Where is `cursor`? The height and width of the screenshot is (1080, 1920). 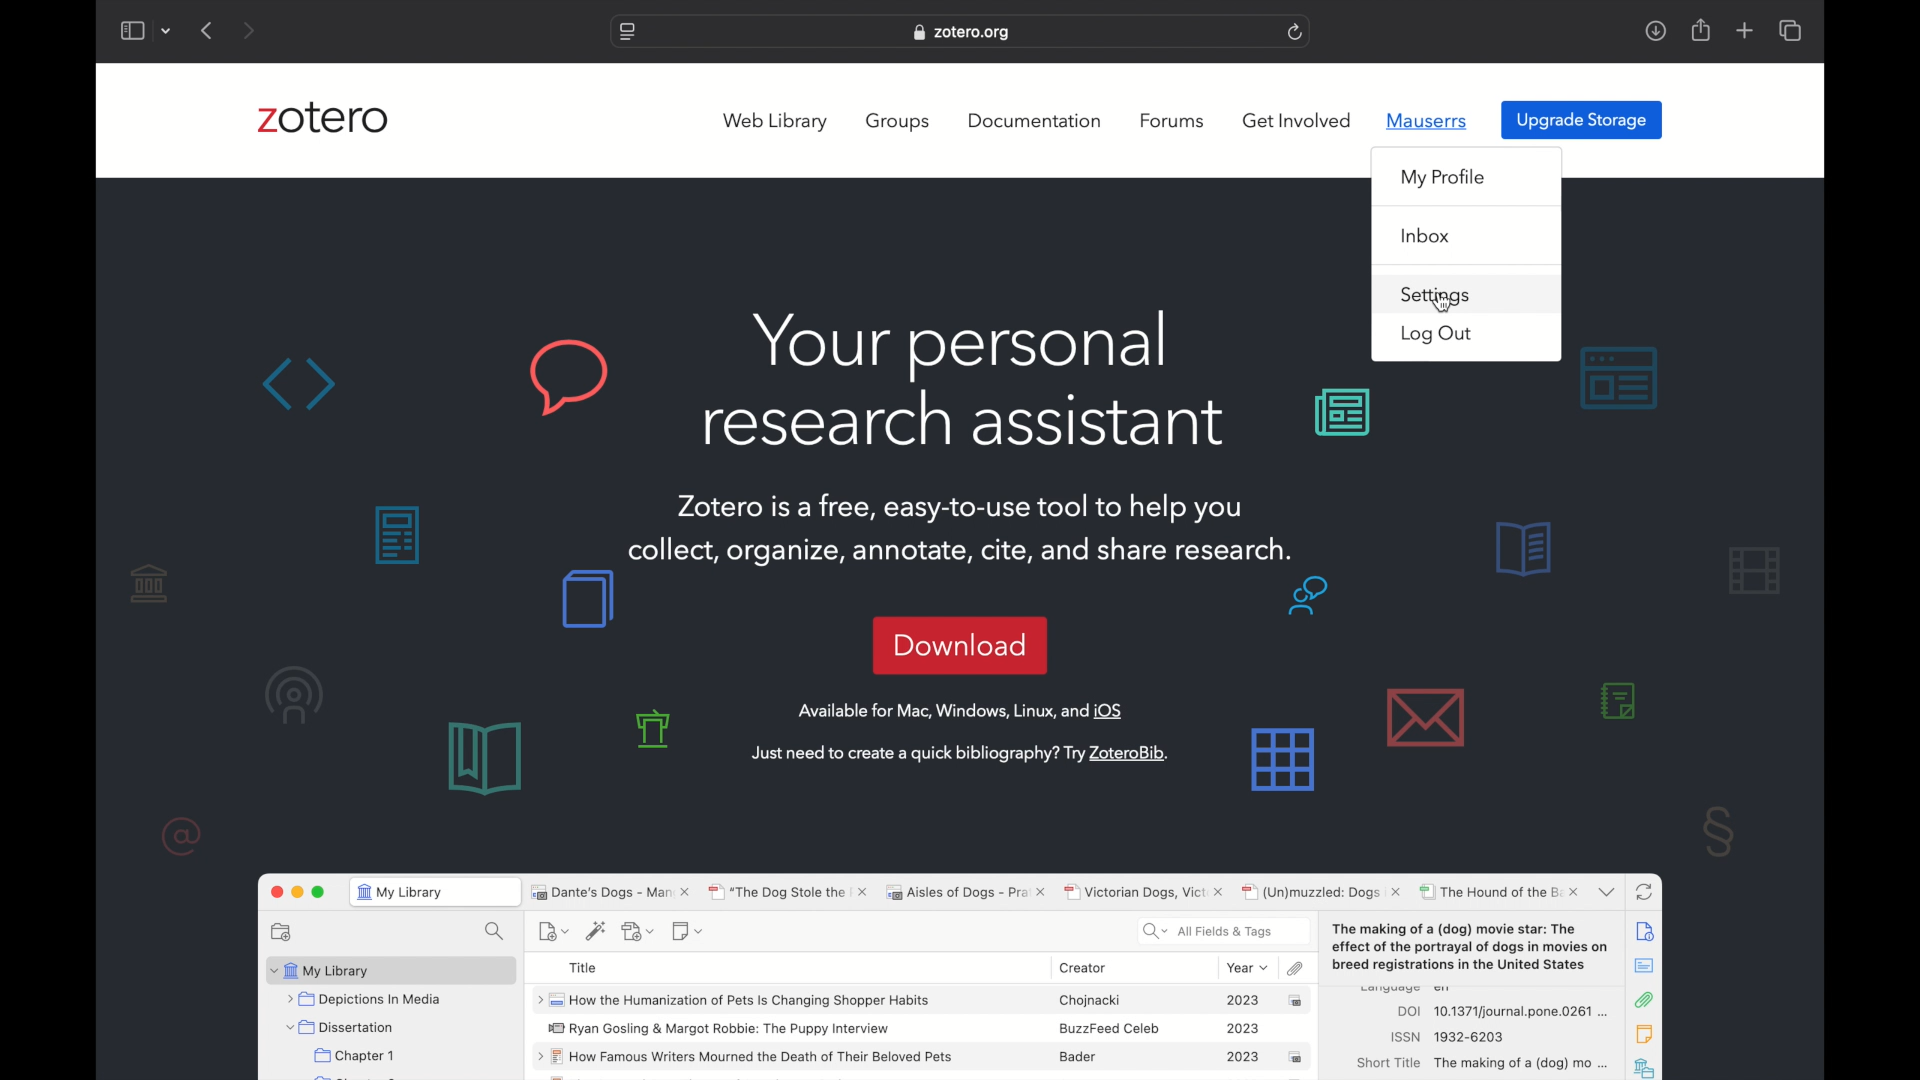
cursor is located at coordinates (1441, 301).